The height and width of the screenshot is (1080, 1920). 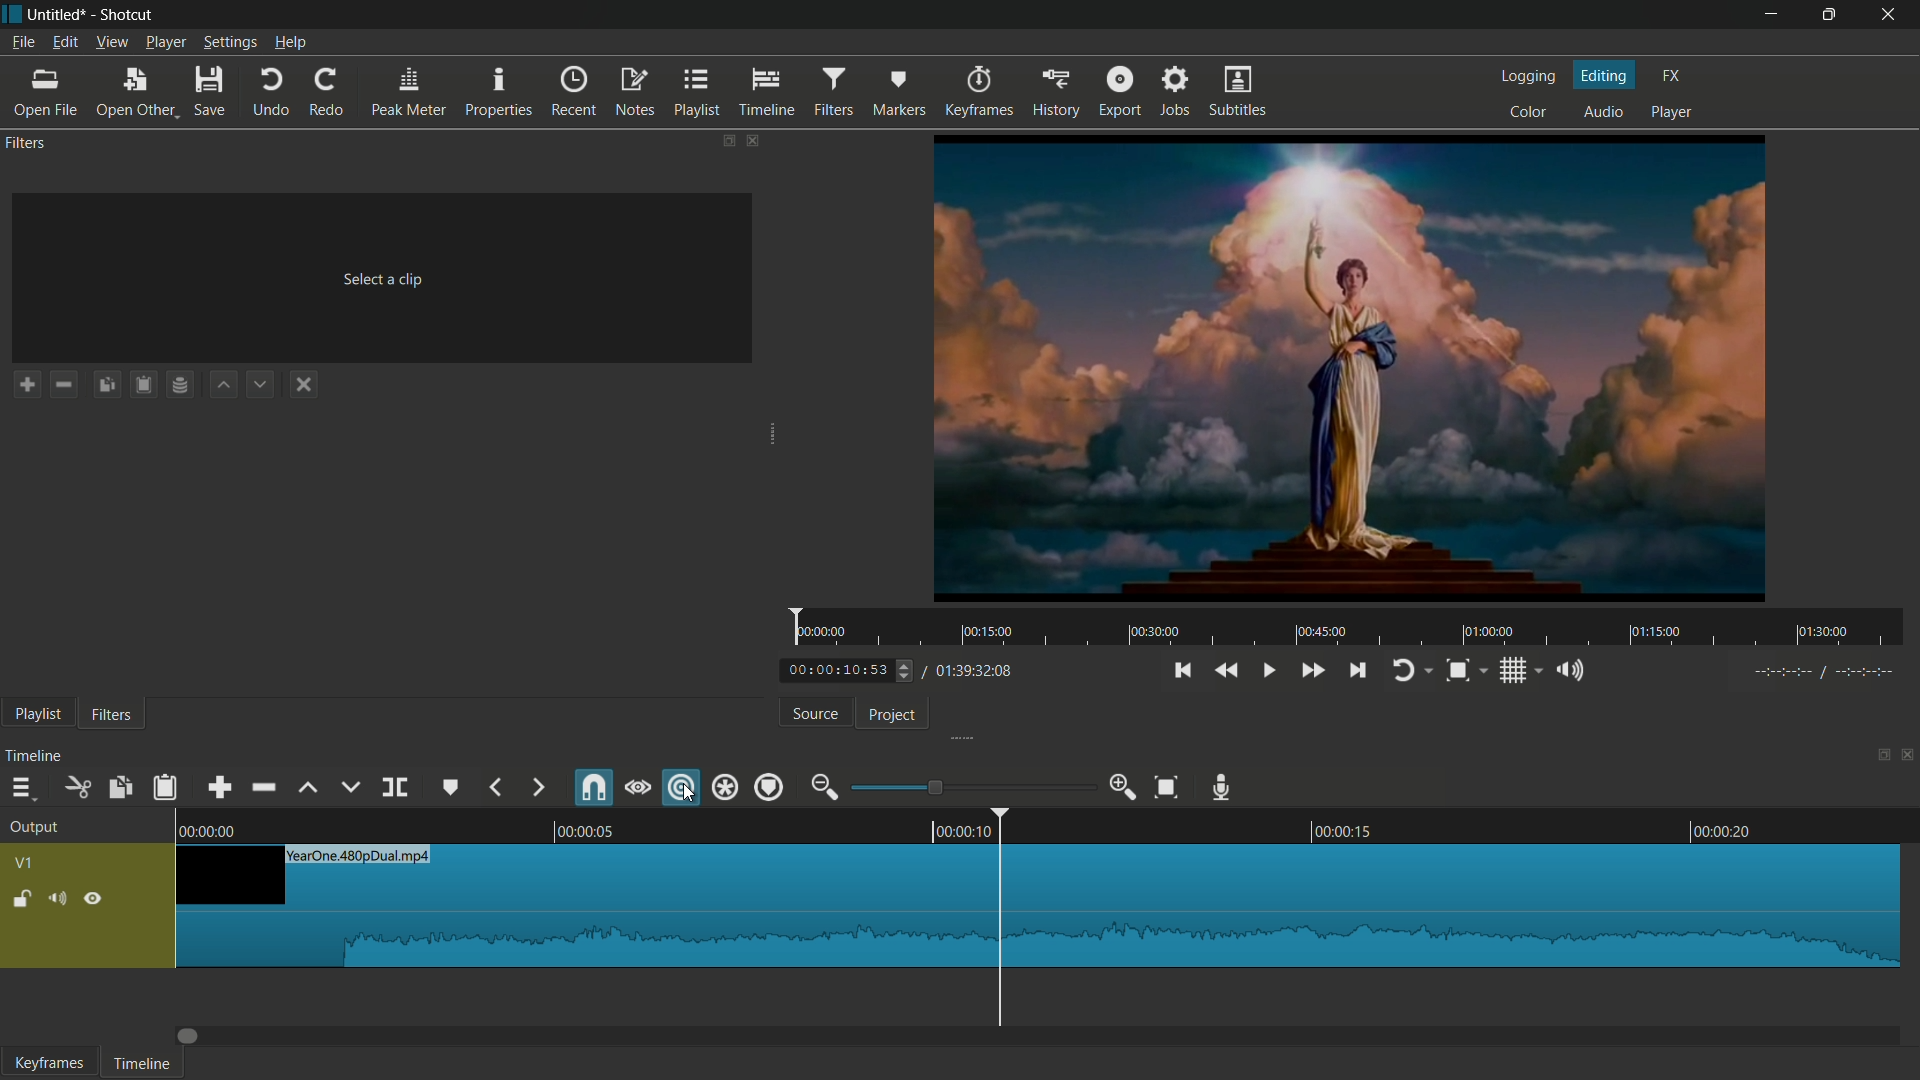 I want to click on help menu, so click(x=290, y=42).